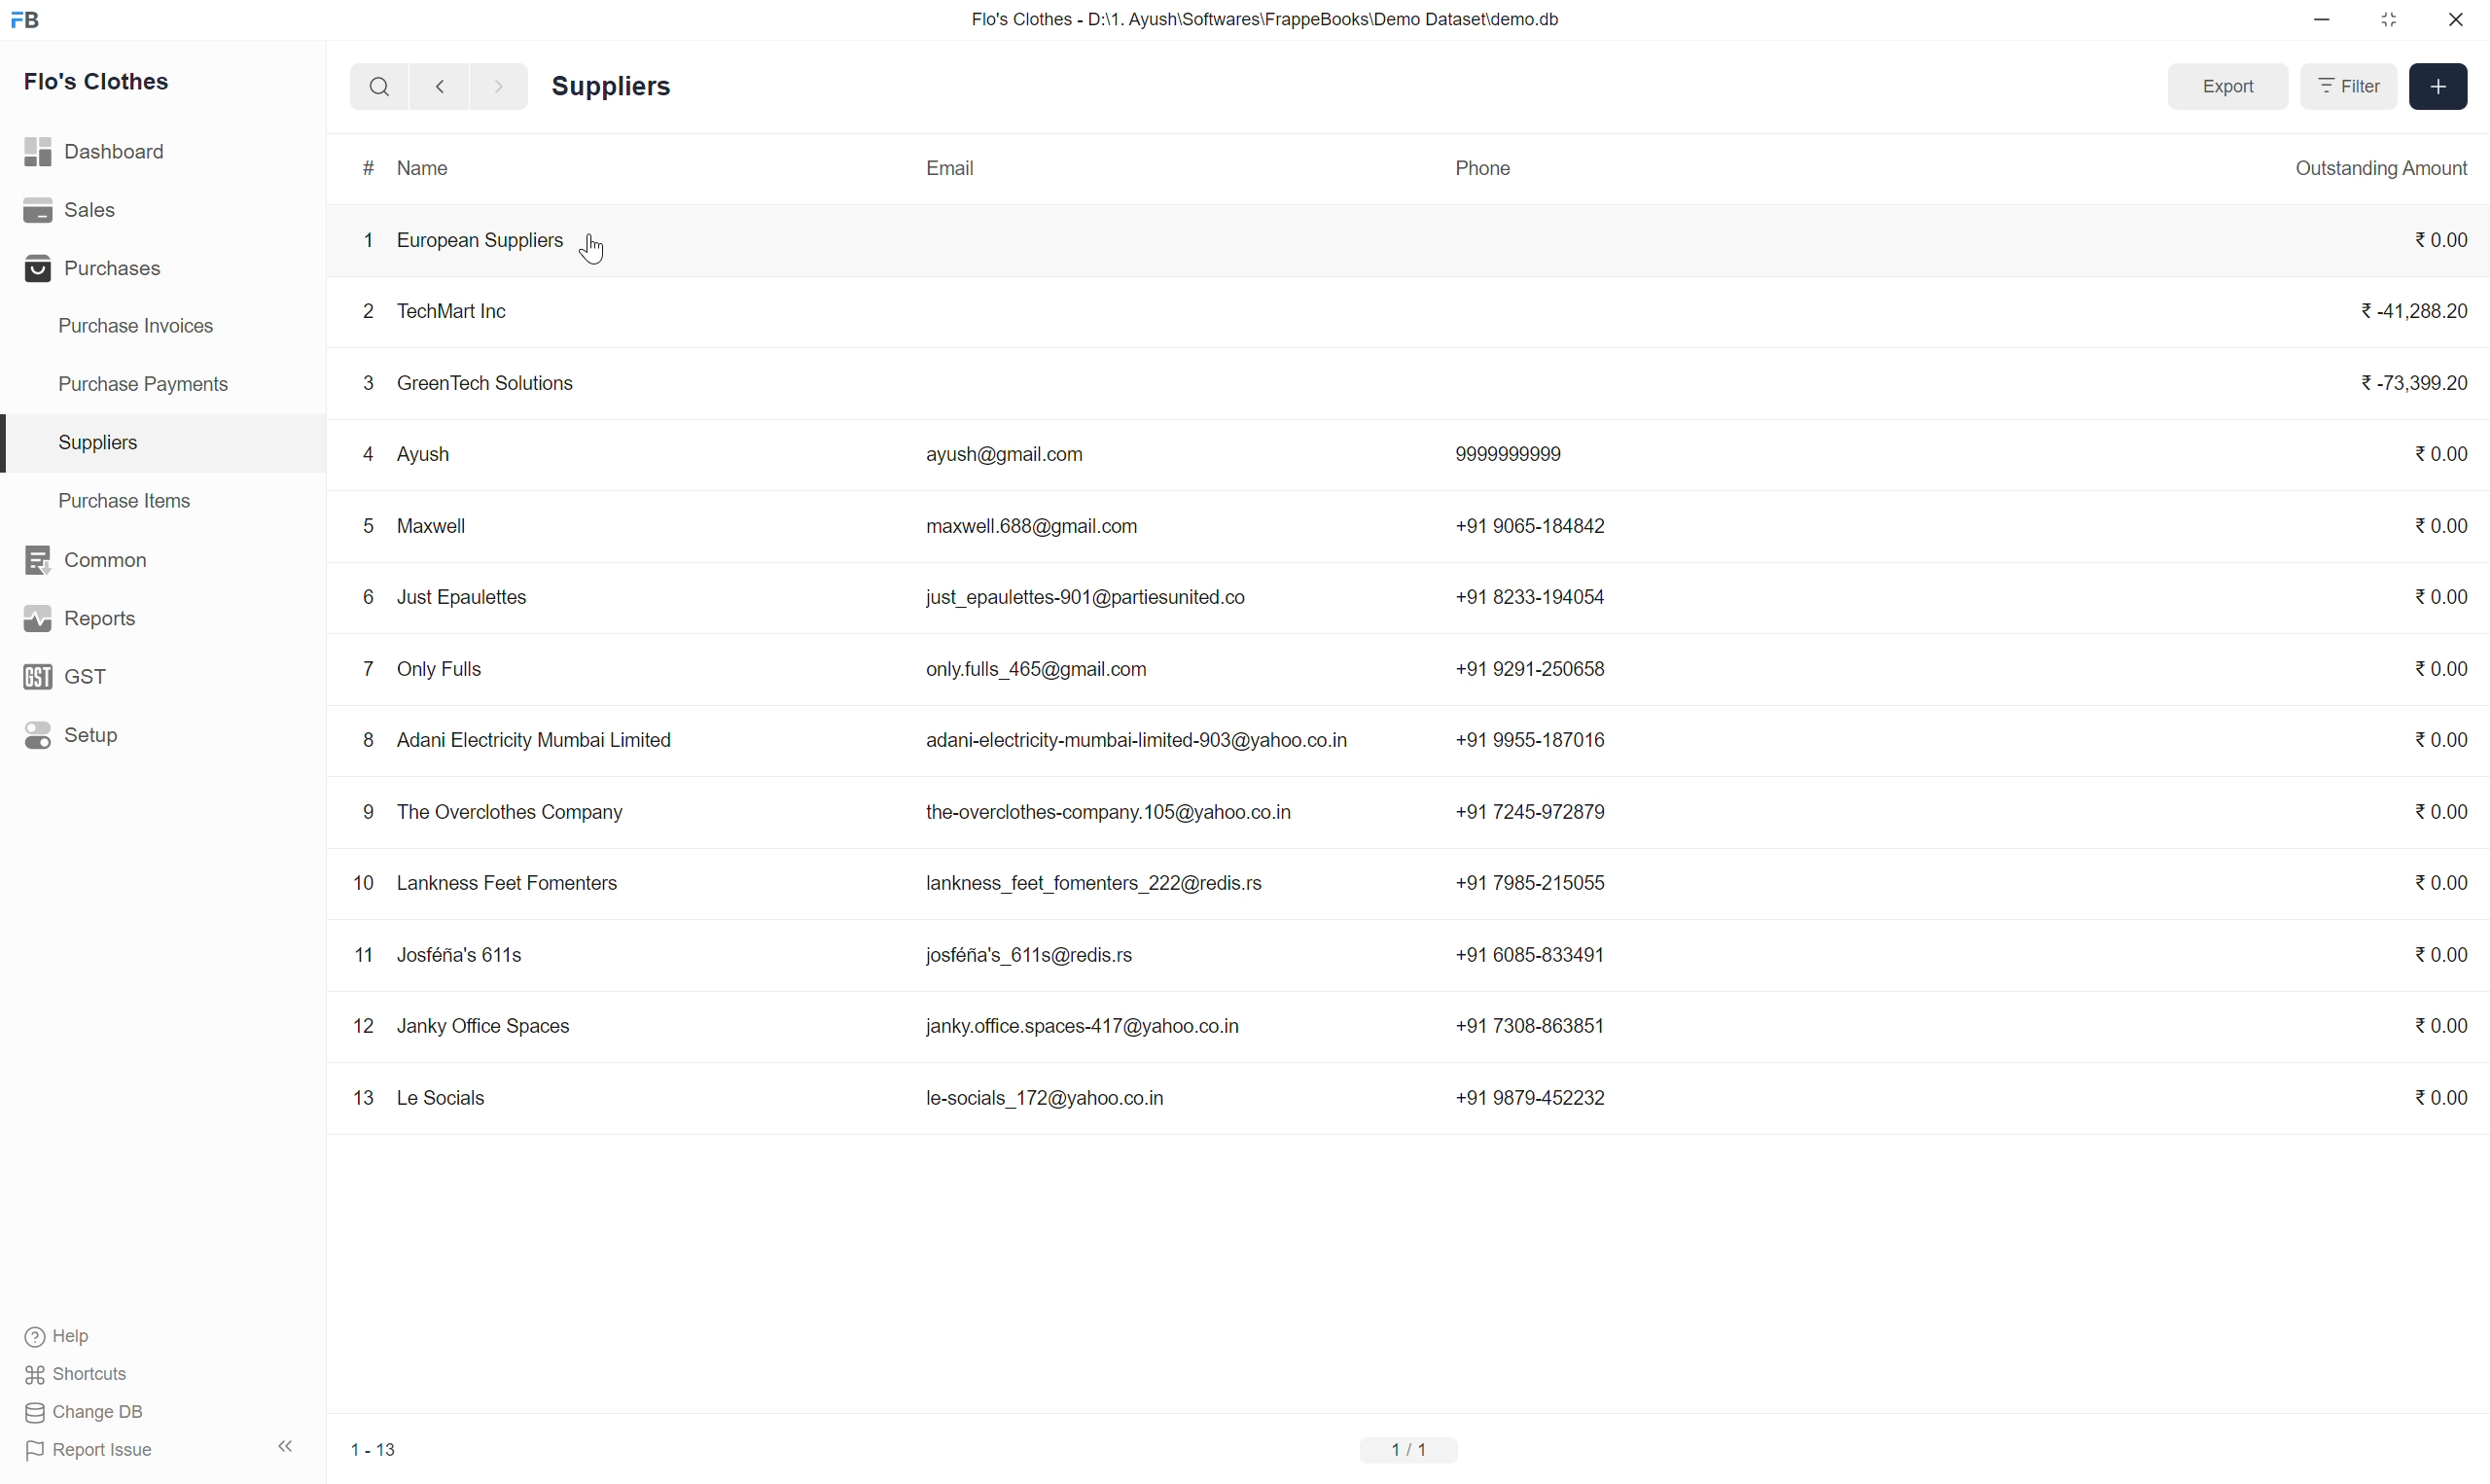 This screenshot has height=1484, width=2490. What do you see at coordinates (1488, 175) in the screenshot?
I see `PHONE` at bounding box center [1488, 175].